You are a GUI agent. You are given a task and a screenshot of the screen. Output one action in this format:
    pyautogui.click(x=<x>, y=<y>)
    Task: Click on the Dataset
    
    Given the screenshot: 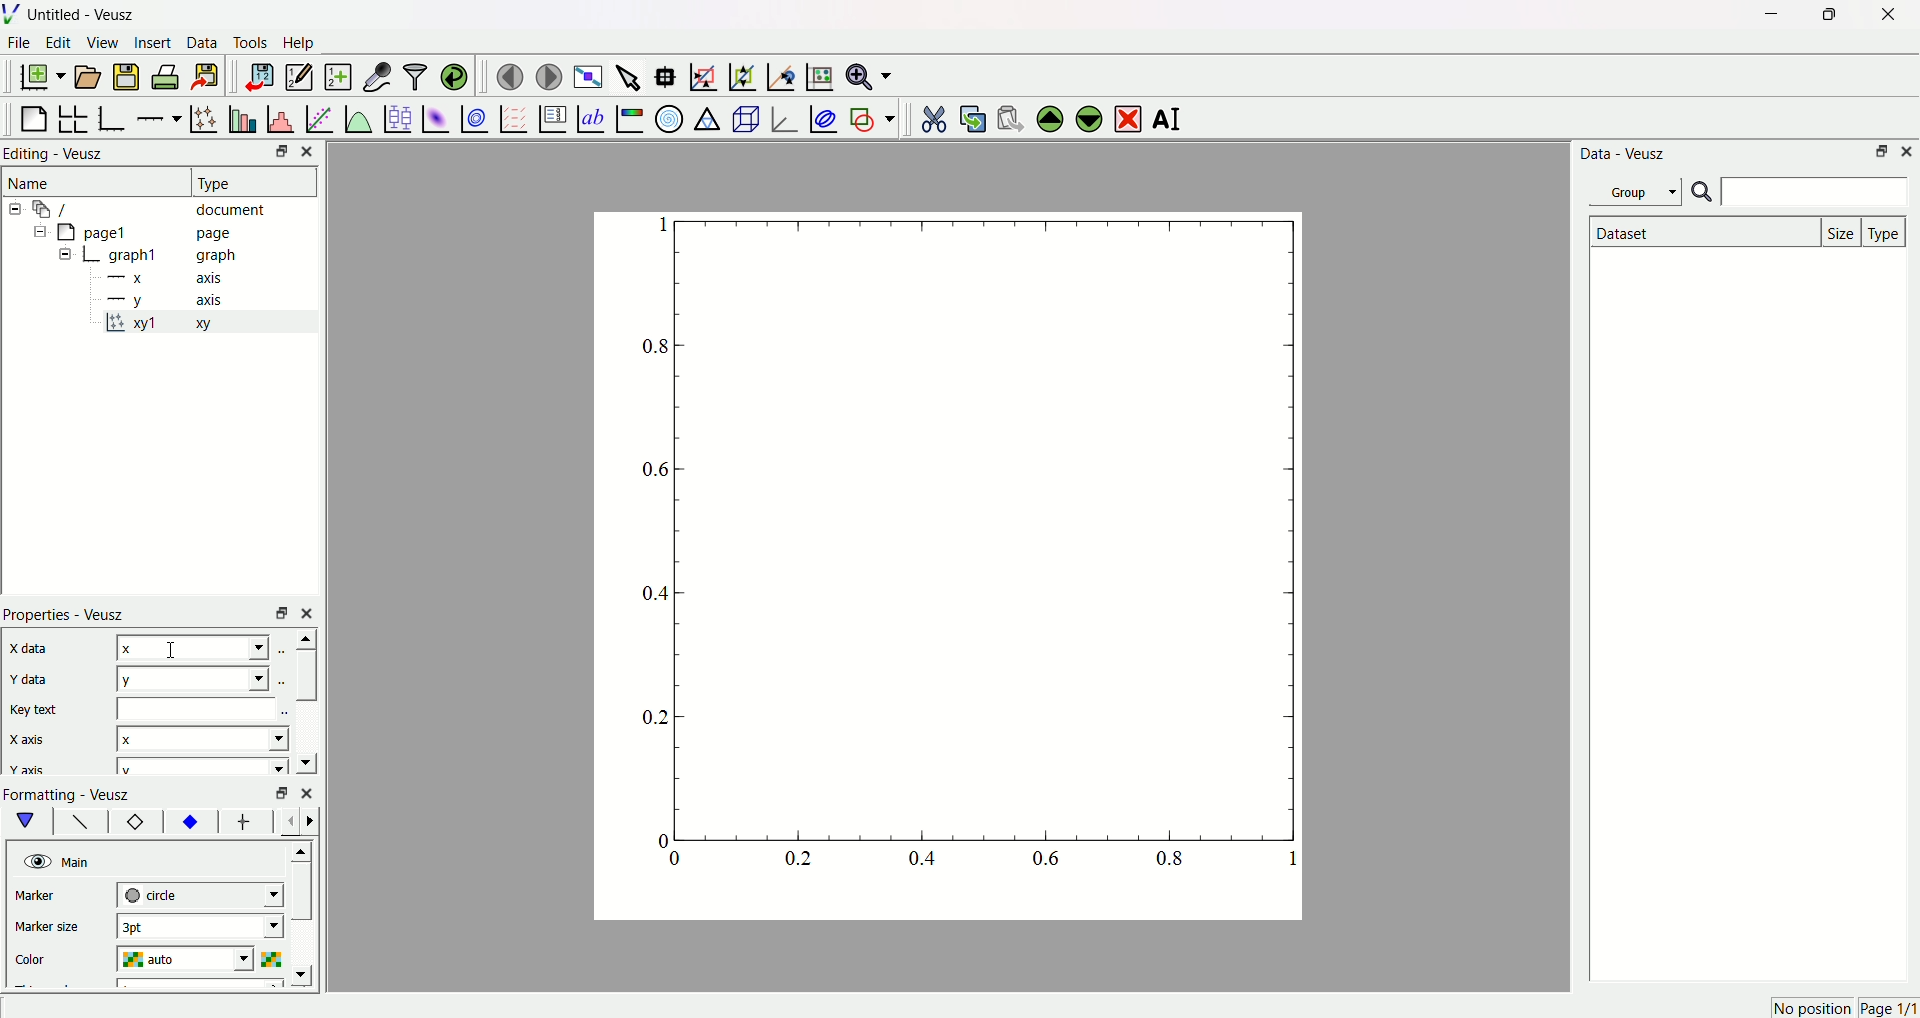 What is the action you would take?
    pyautogui.click(x=1701, y=232)
    